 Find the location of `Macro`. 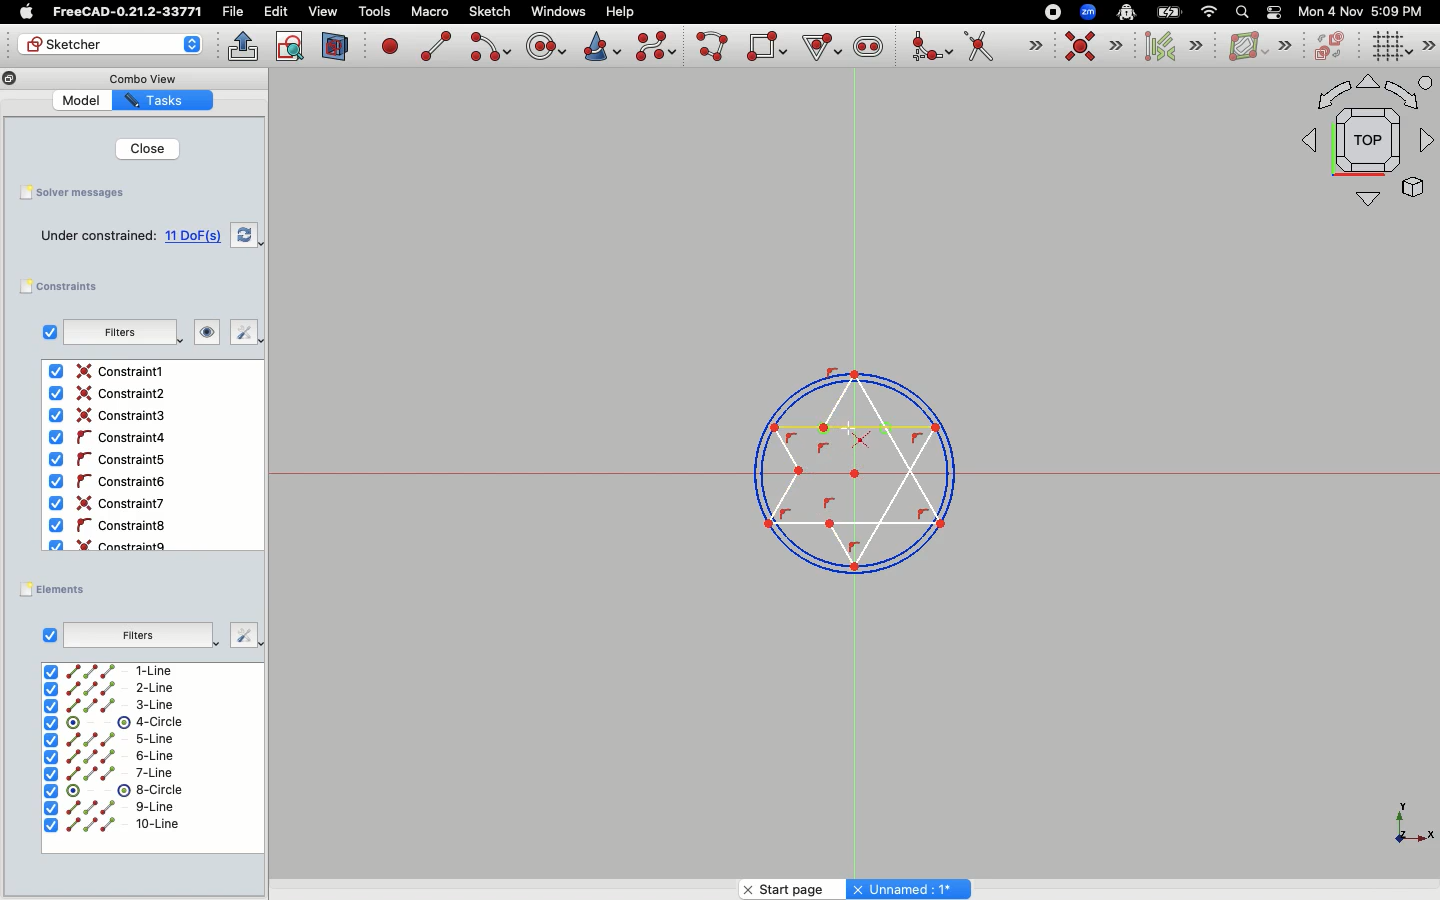

Macro is located at coordinates (428, 12).